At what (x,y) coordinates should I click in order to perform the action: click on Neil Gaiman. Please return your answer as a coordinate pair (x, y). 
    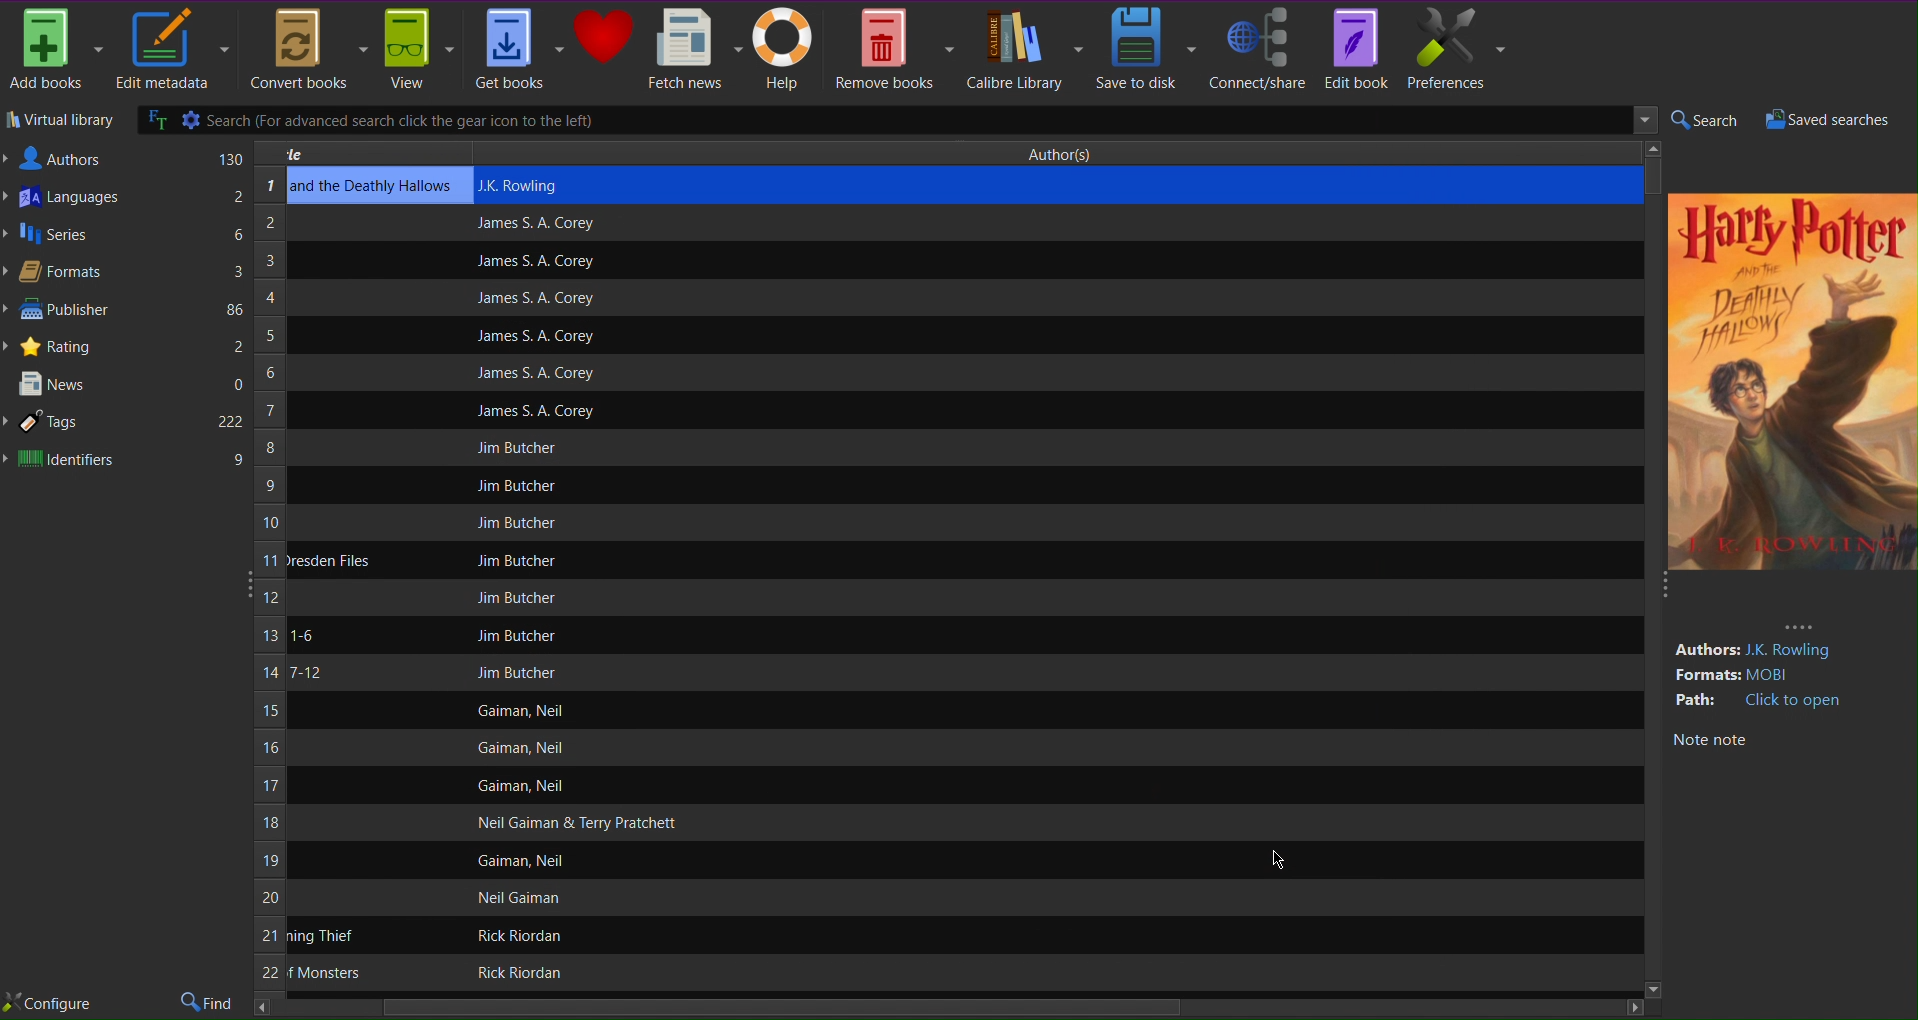
    Looking at the image, I should click on (522, 898).